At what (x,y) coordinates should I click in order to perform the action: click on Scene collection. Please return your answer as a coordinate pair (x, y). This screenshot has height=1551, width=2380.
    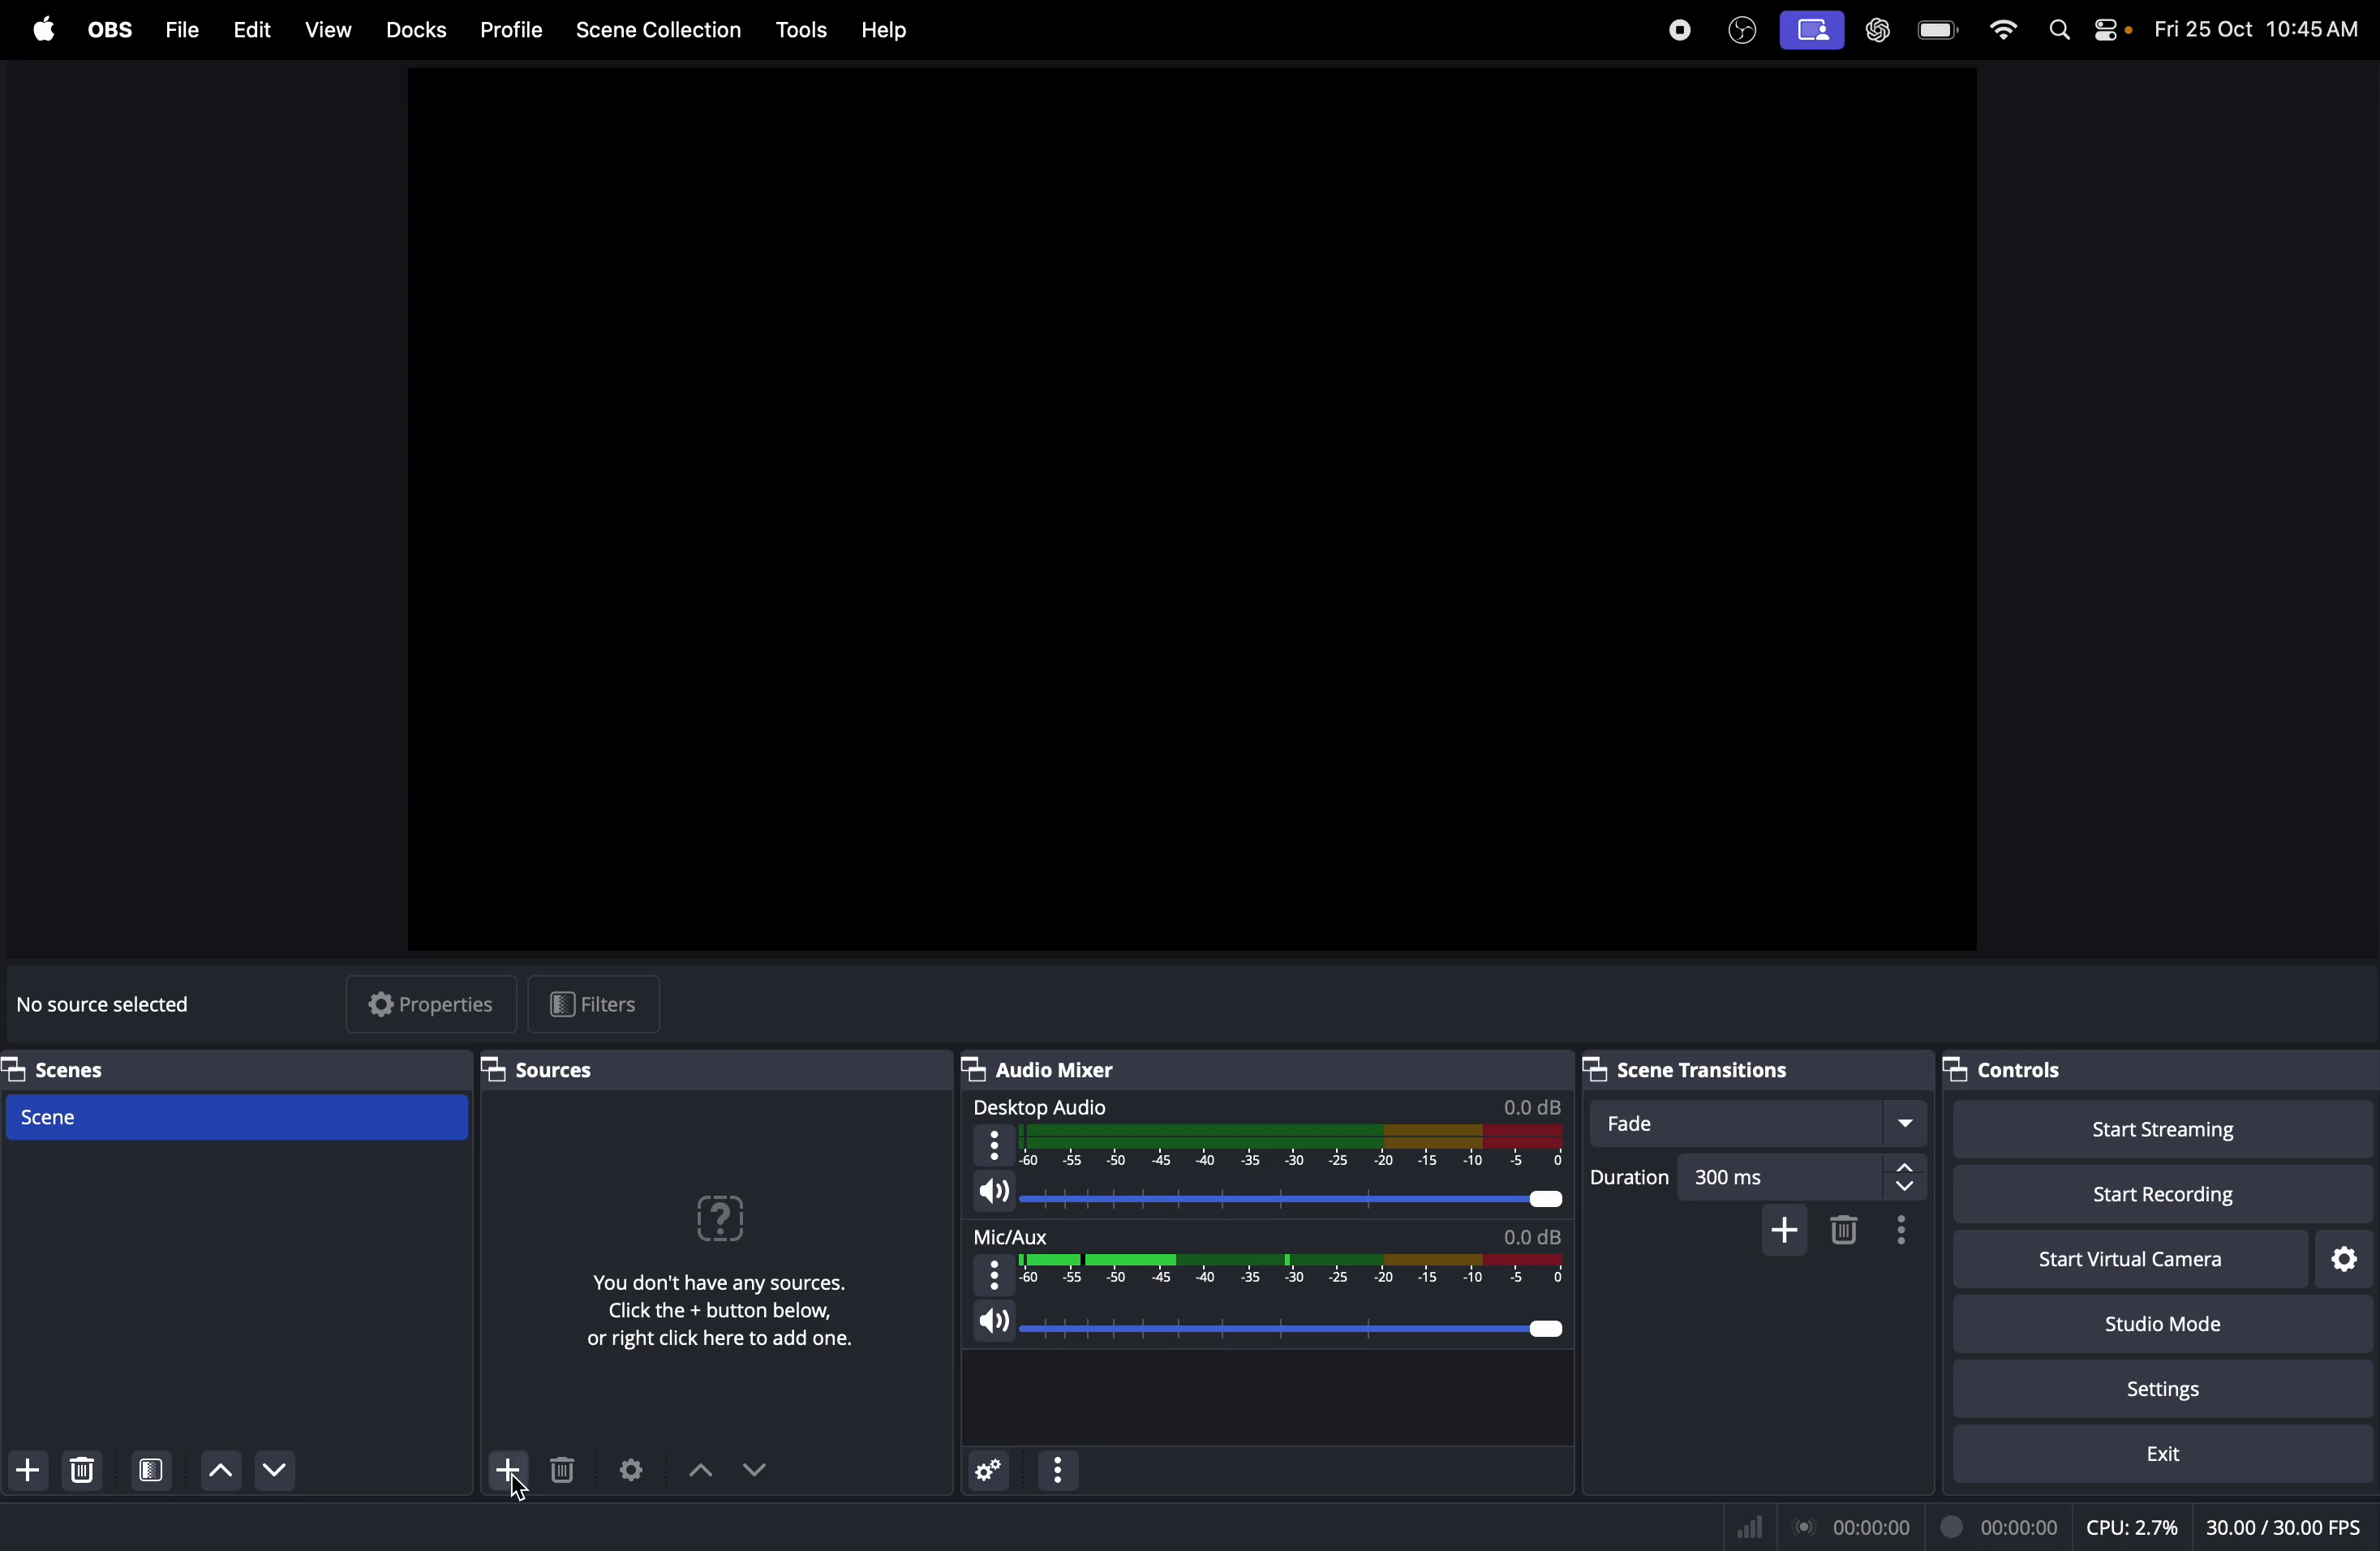
    Looking at the image, I should click on (664, 28).